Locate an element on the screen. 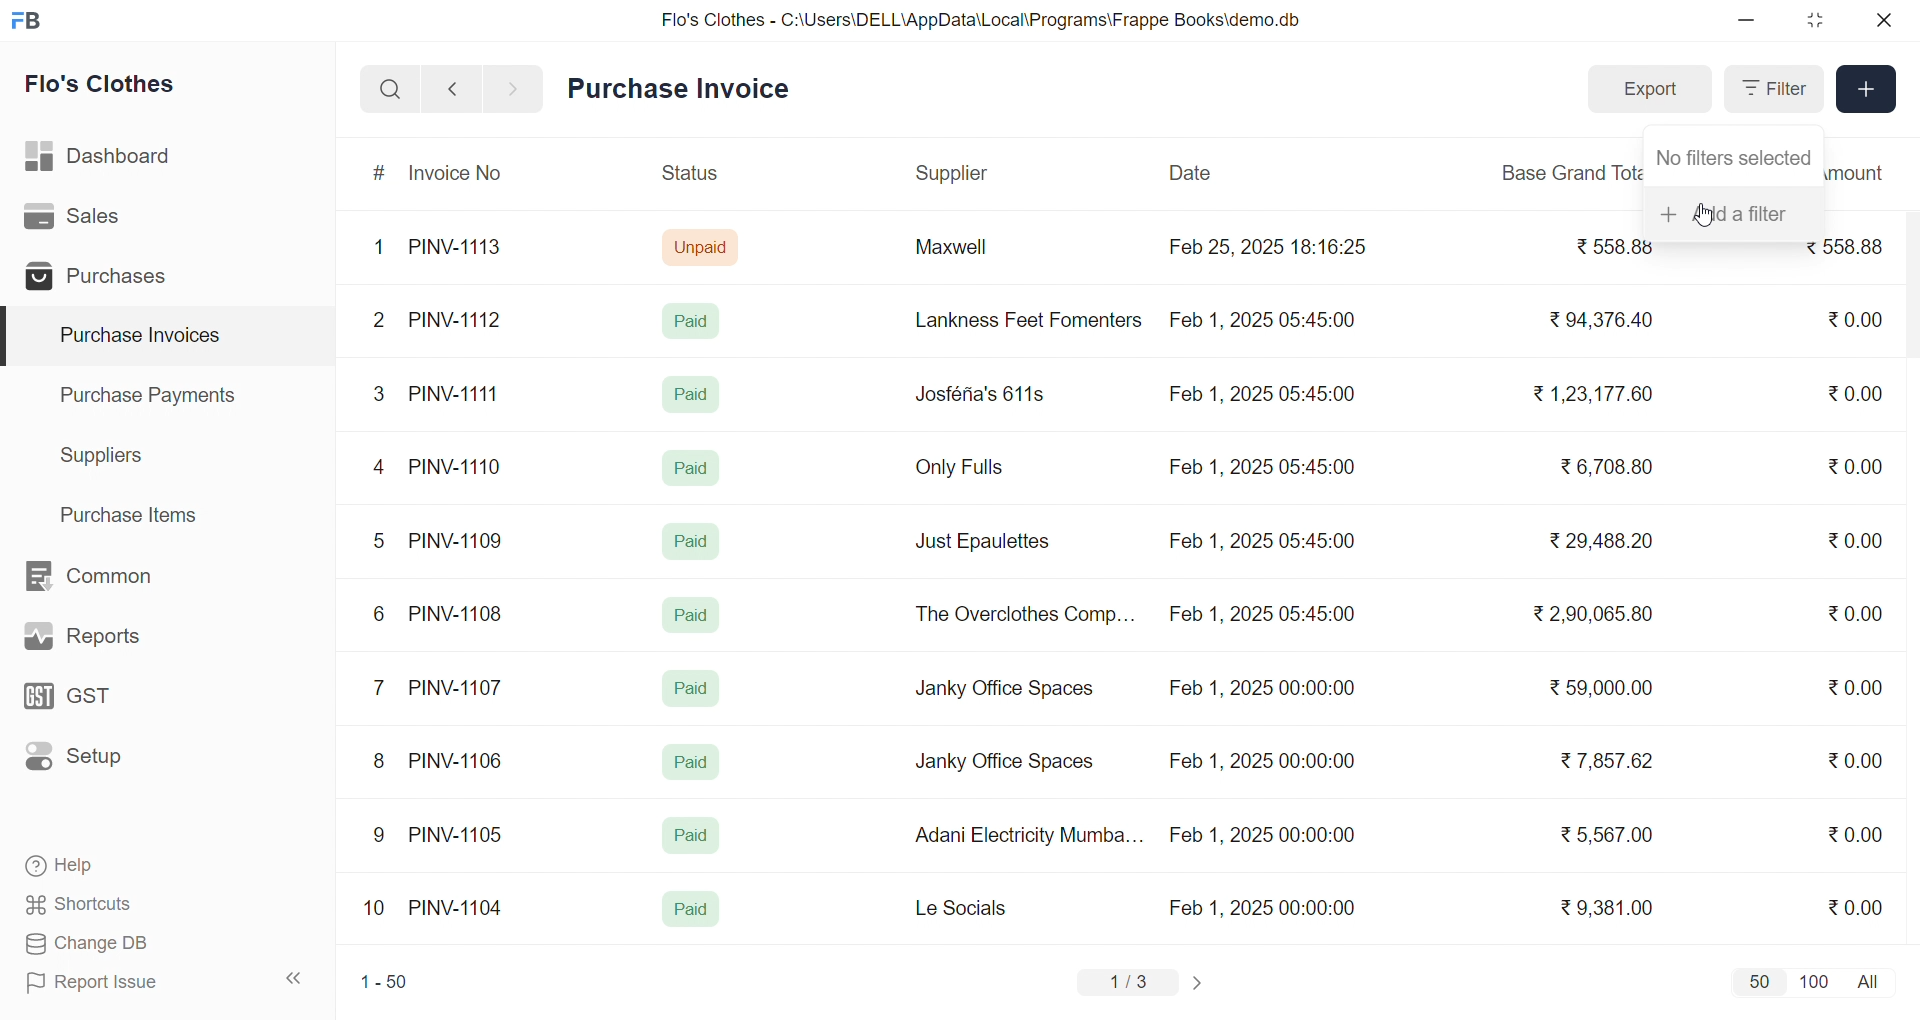  selected is located at coordinates (12, 337).